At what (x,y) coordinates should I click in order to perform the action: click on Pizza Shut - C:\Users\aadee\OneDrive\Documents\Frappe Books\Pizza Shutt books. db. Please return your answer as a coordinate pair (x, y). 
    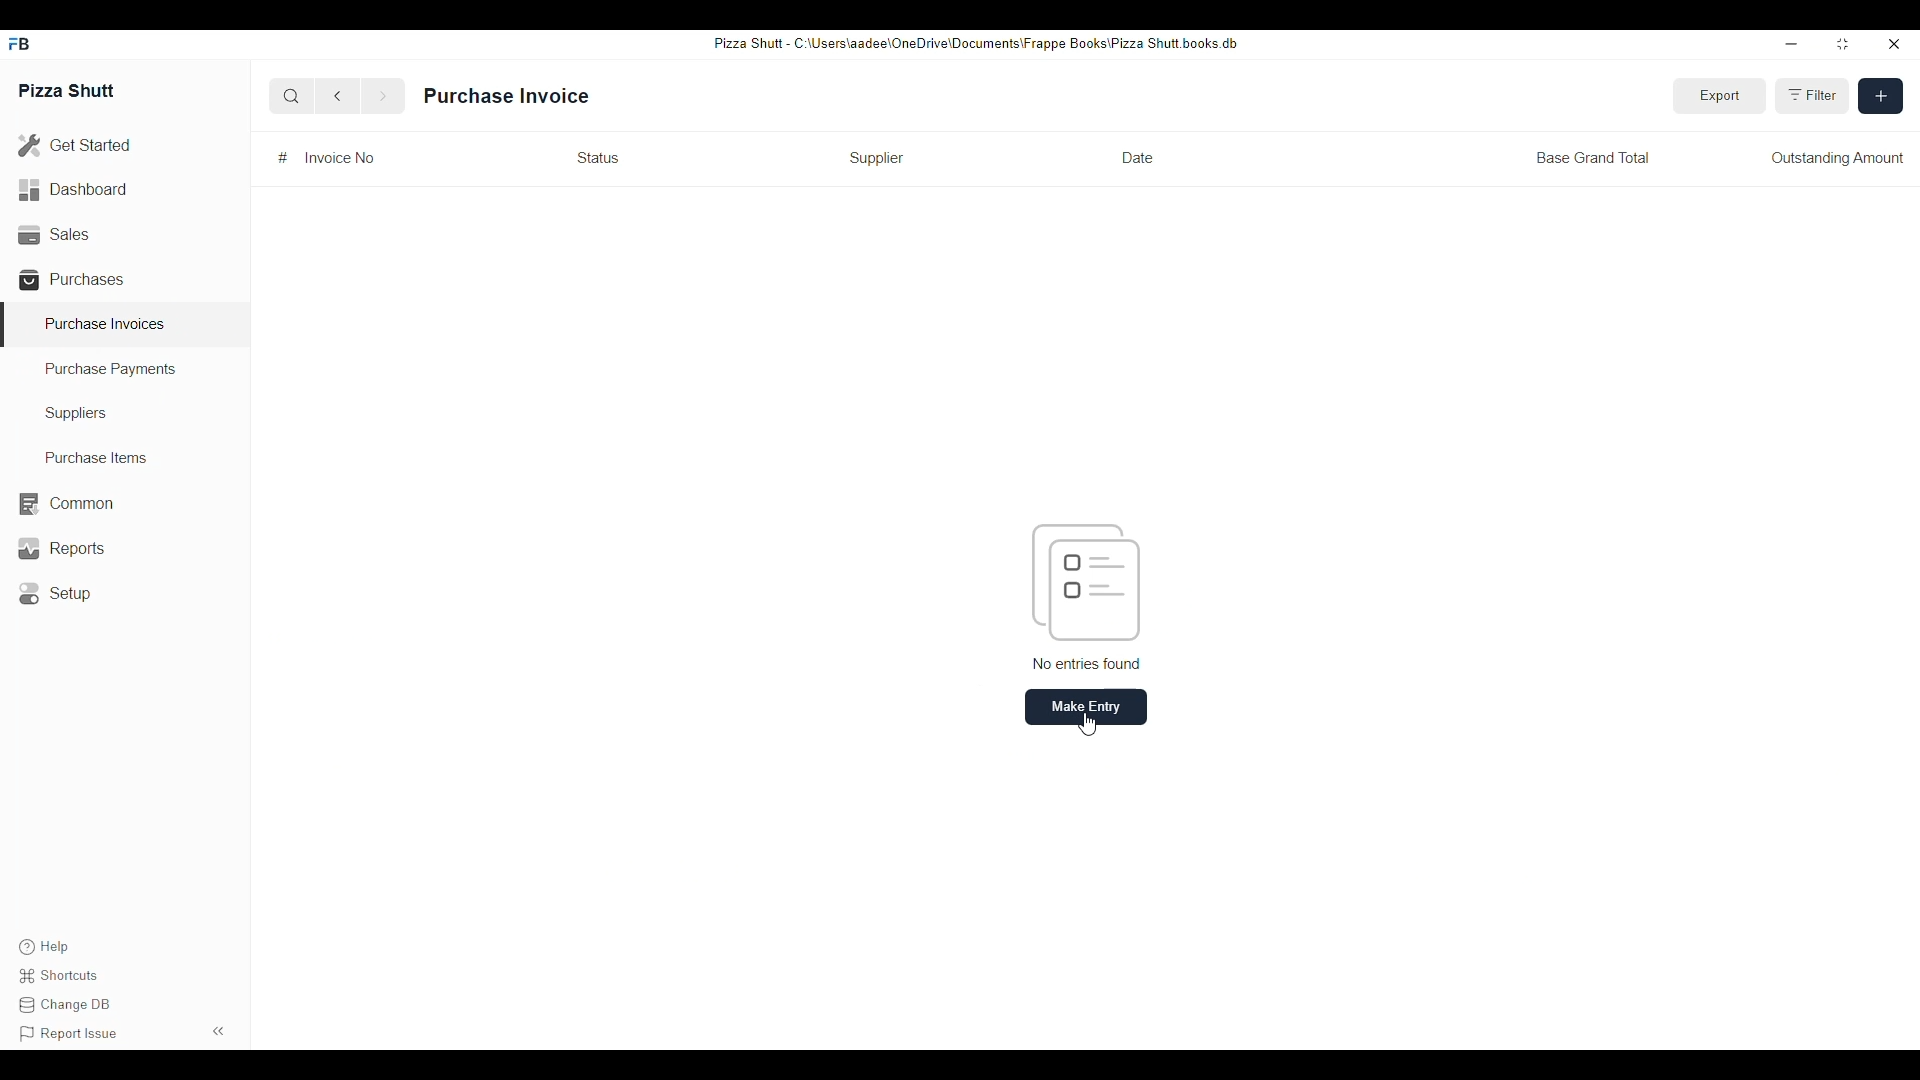
    Looking at the image, I should click on (974, 42).